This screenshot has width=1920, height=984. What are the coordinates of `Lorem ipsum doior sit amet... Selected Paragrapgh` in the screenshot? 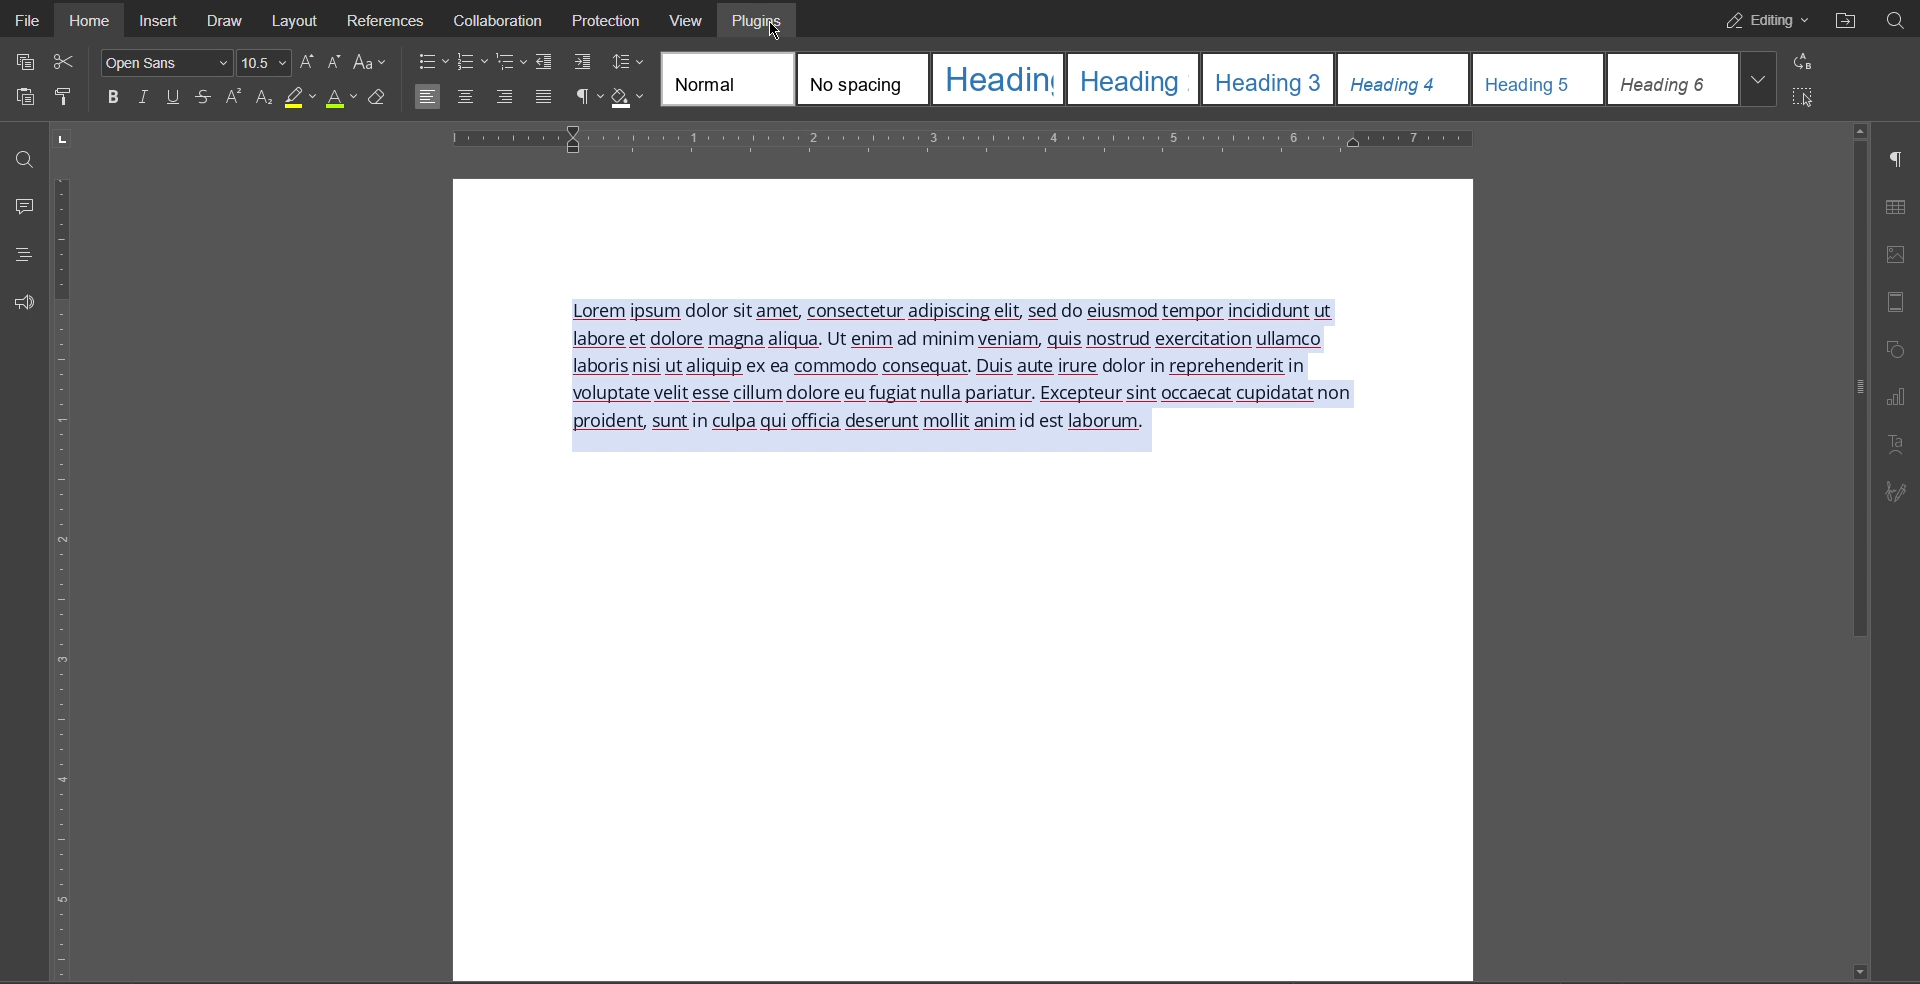 It's located at (972, 375).